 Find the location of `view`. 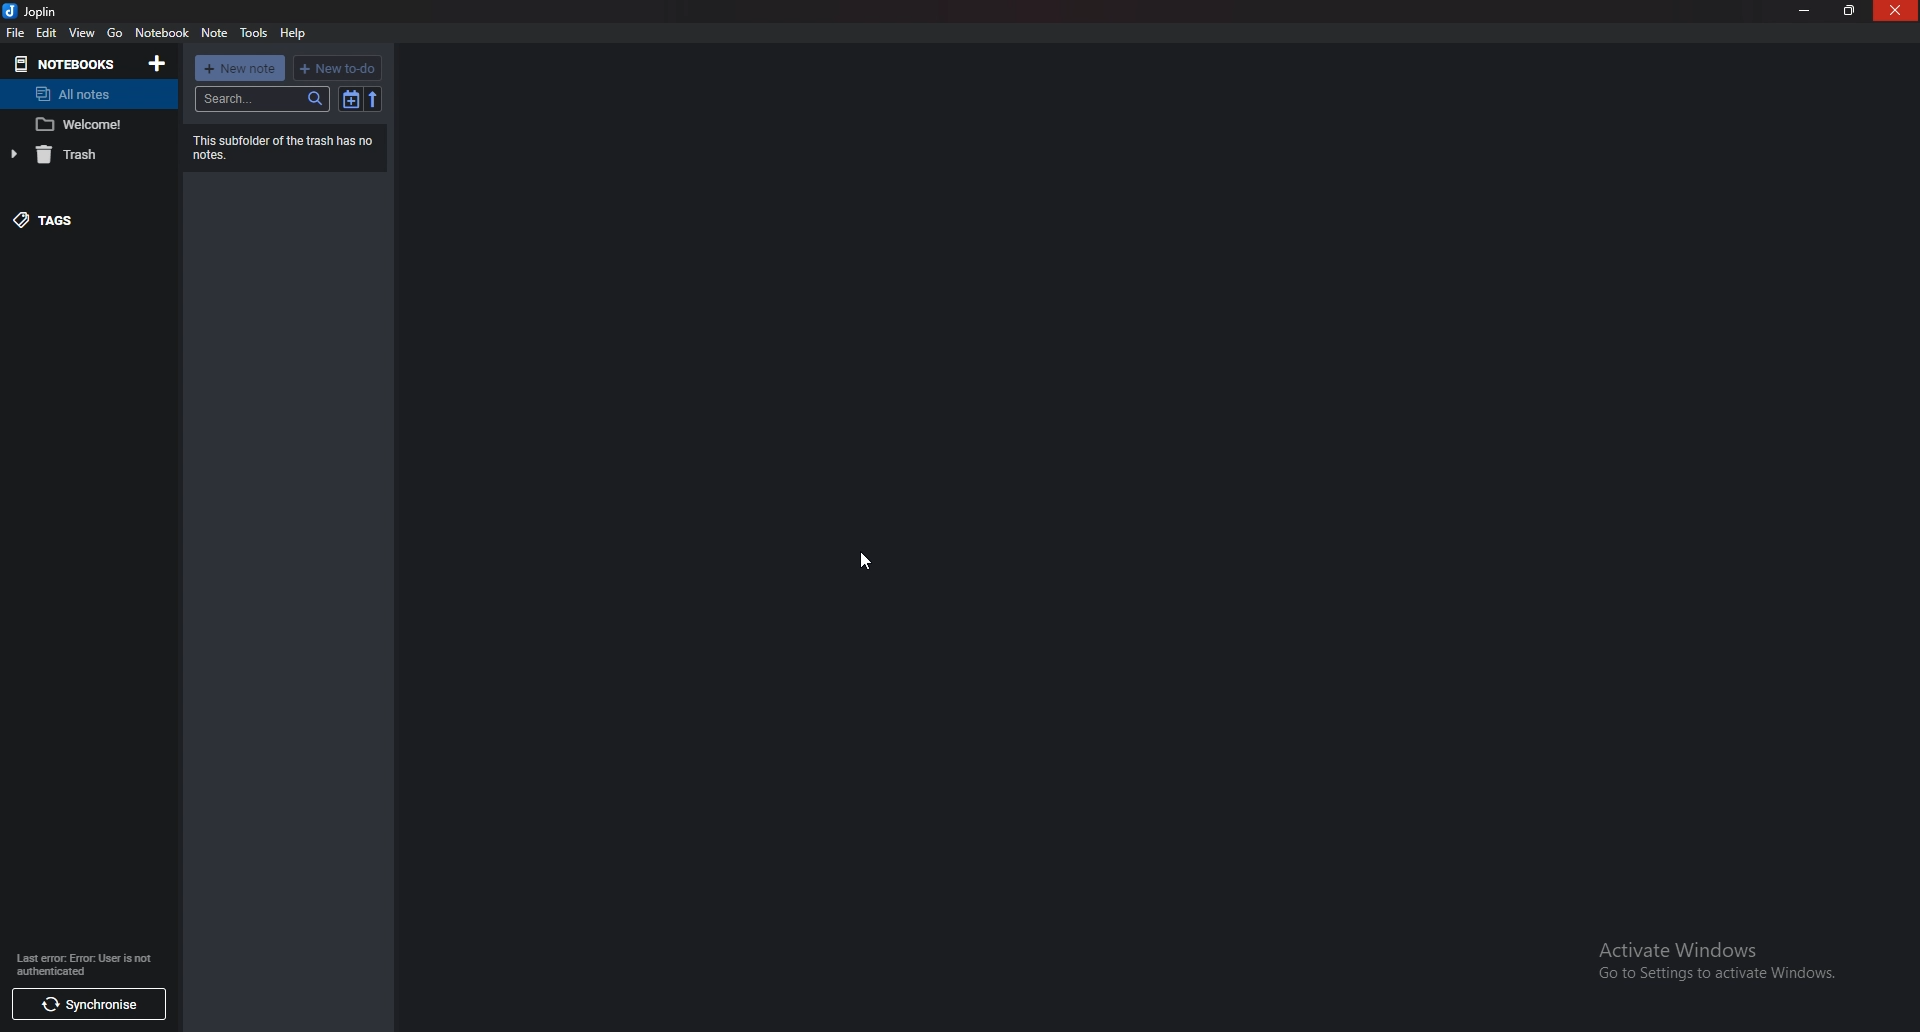

view is located at coordinates (83, 33).